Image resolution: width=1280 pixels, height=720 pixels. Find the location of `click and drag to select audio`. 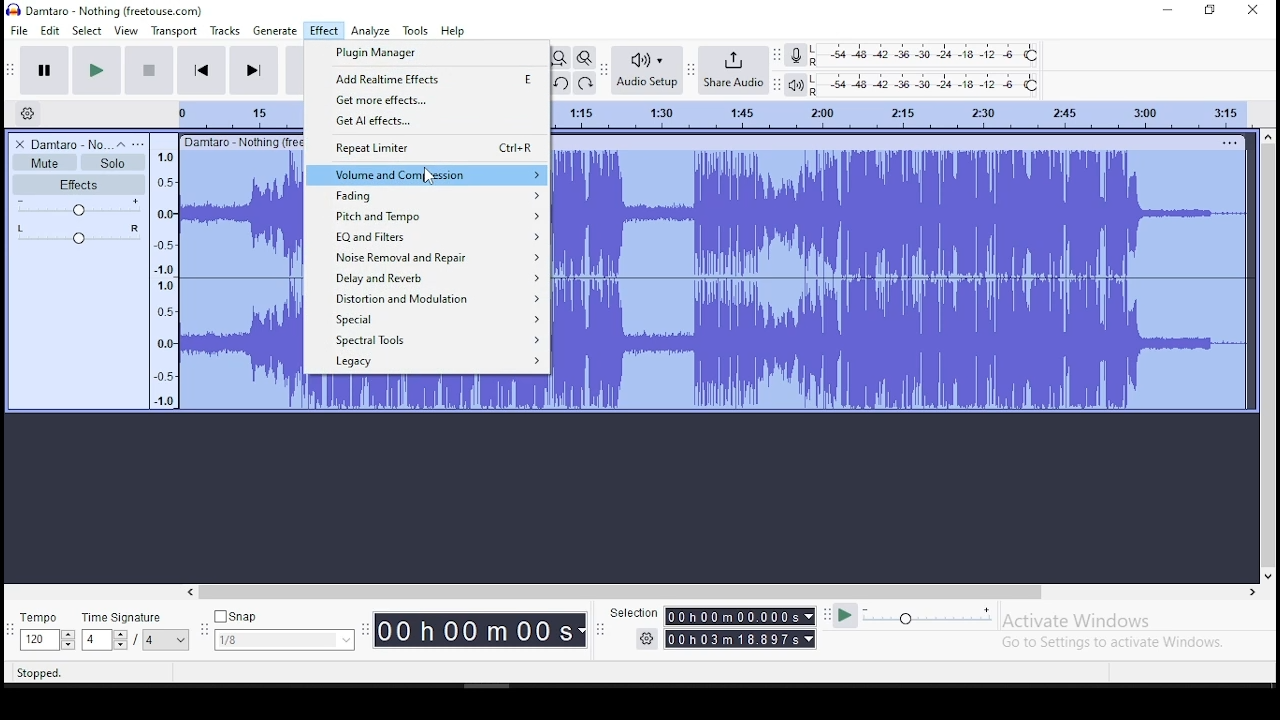

click and drag to select audio is located at coordinates (255, 674).